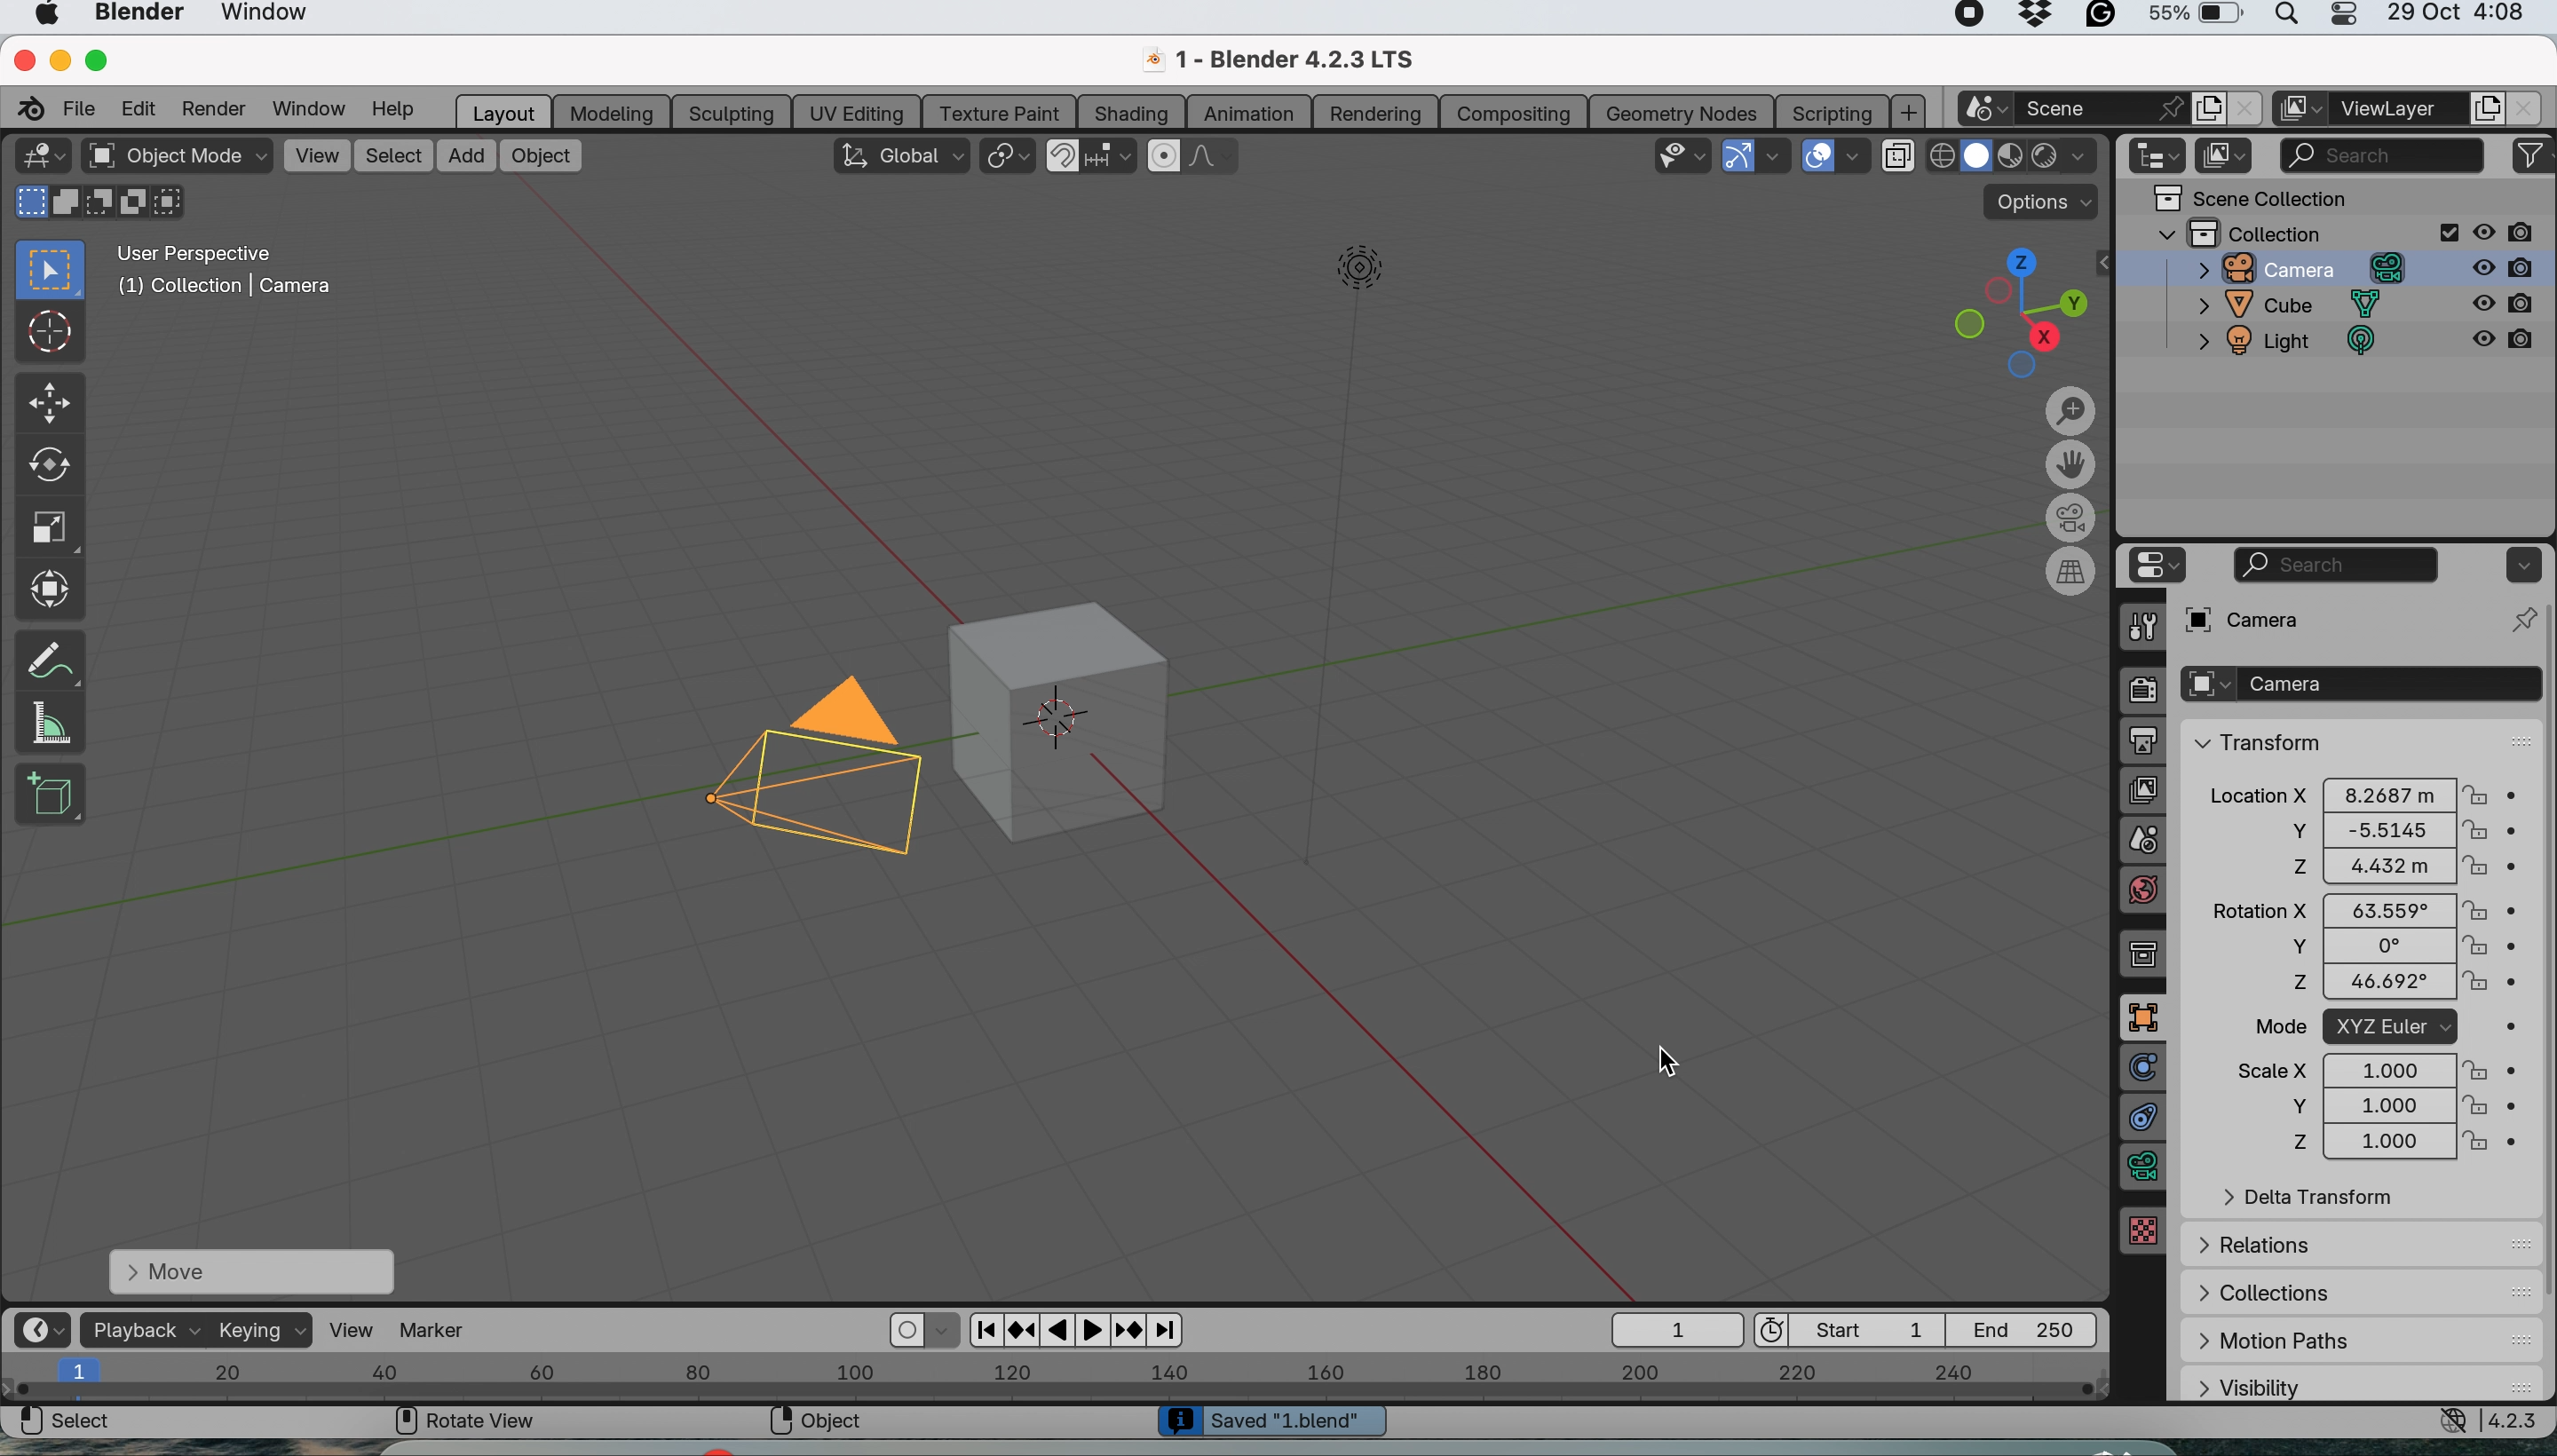  What do you see at coordinates (52, 723) in the screenshot?
I see `measure` at bounding box center [52, 723].